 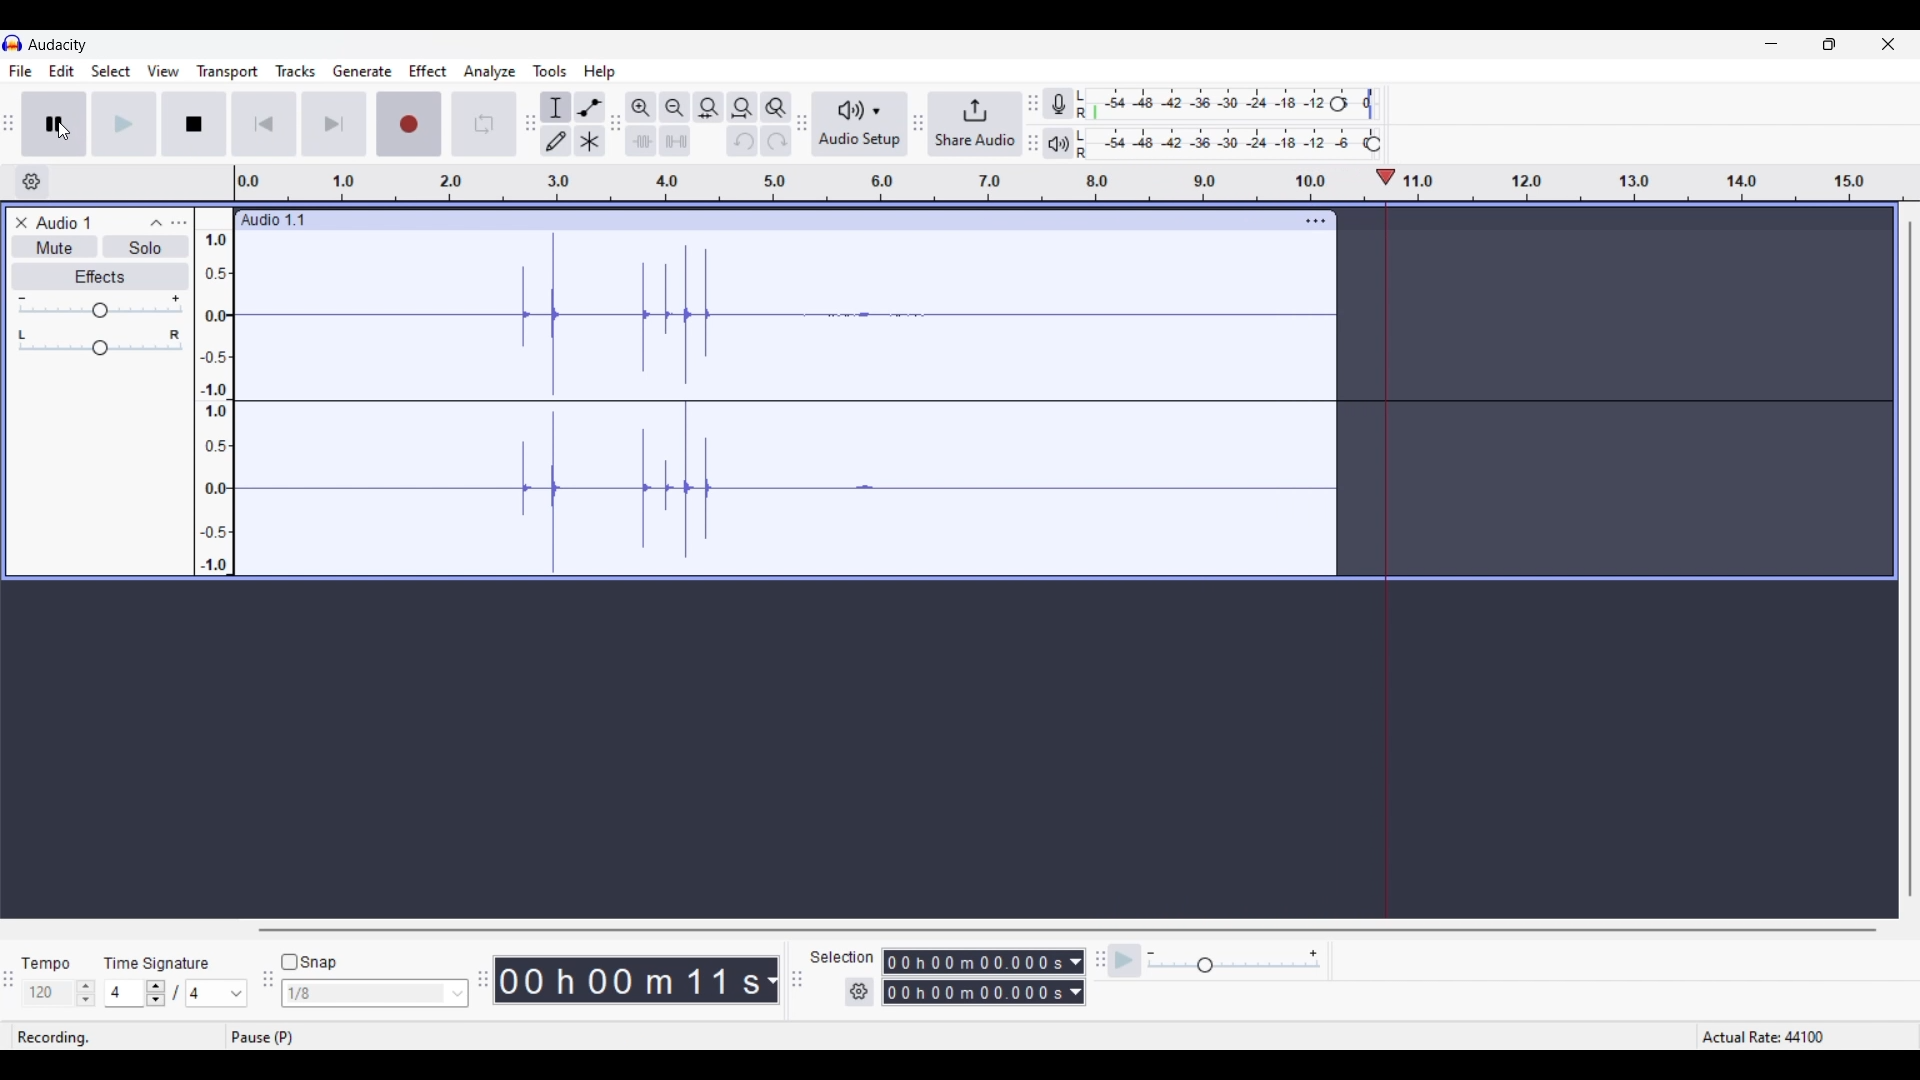 What do you see at coordinates (126, 993) in the screenshot?
I see `4` at bounding box center [126, 993].